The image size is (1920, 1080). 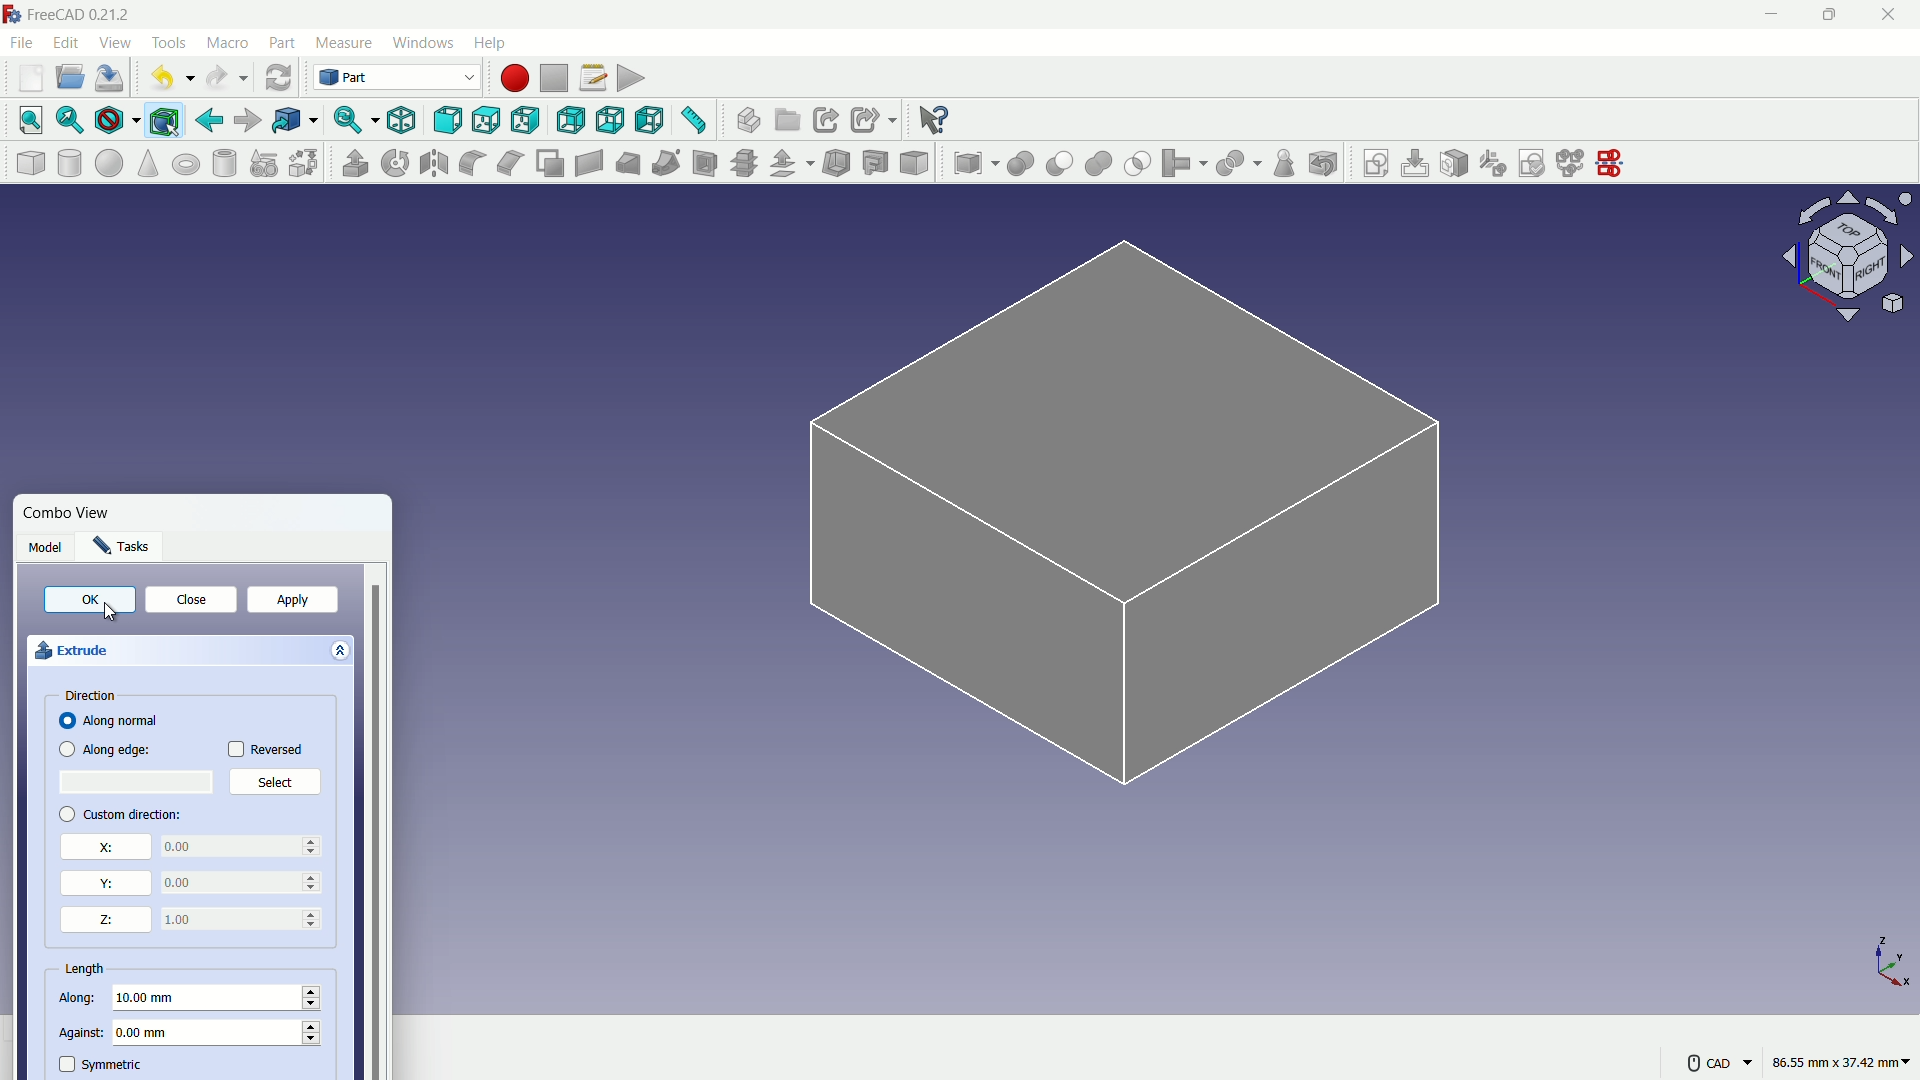 I want to click on draw styles, so click(x=119, y=121).